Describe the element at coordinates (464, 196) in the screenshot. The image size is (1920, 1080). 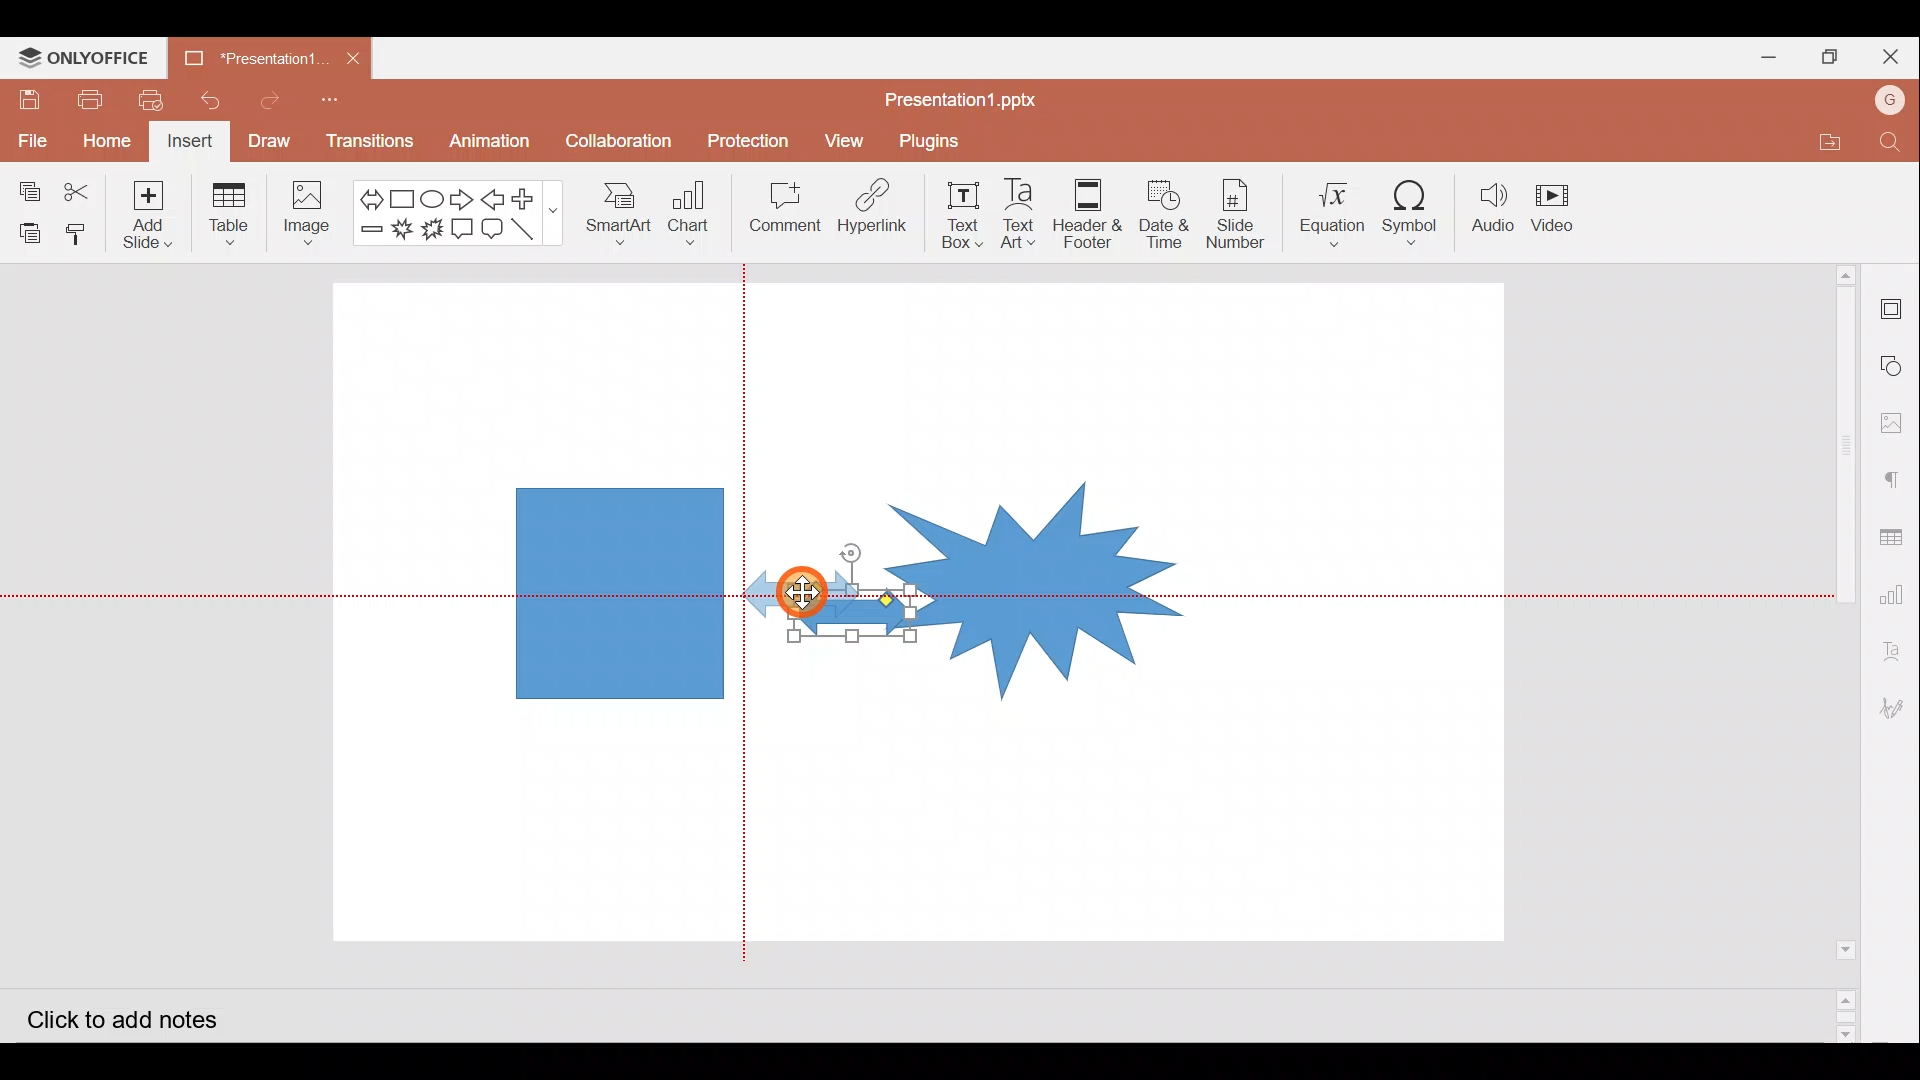
I see `Right arrow` at that location.